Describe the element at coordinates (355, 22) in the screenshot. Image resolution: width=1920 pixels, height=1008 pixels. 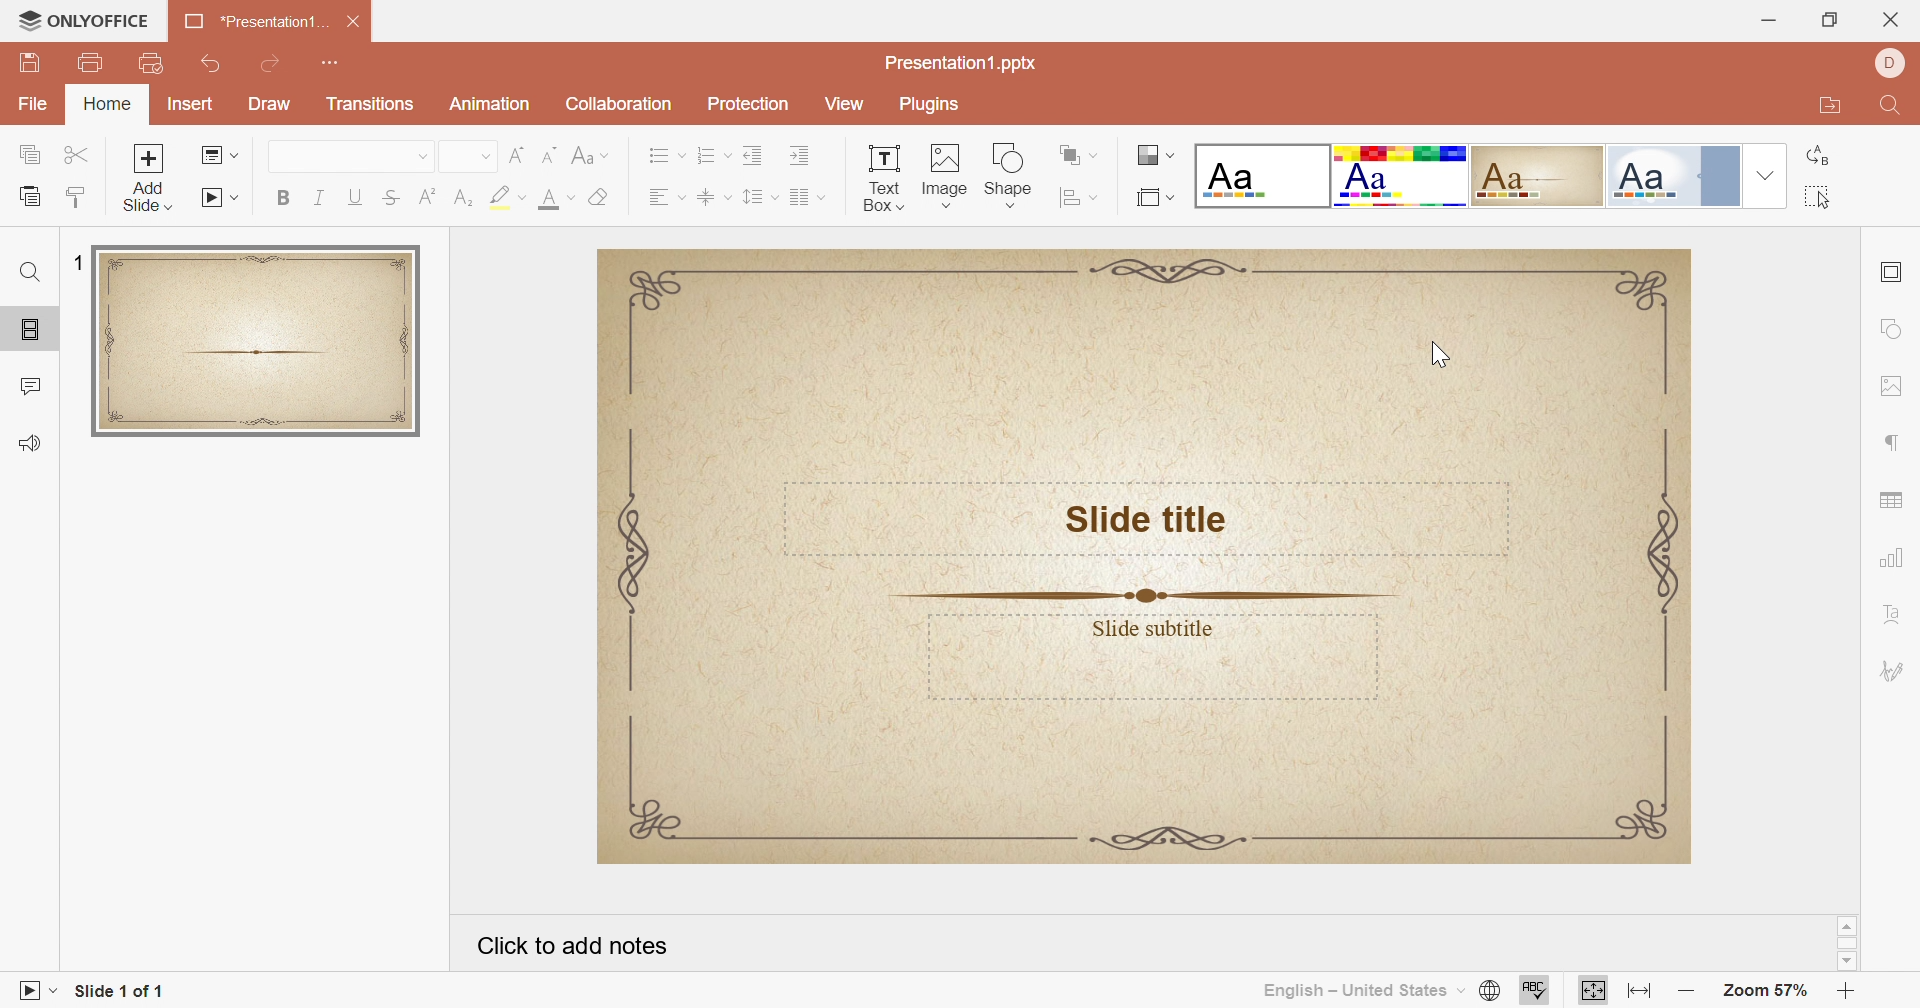
I see `Close` at that location.